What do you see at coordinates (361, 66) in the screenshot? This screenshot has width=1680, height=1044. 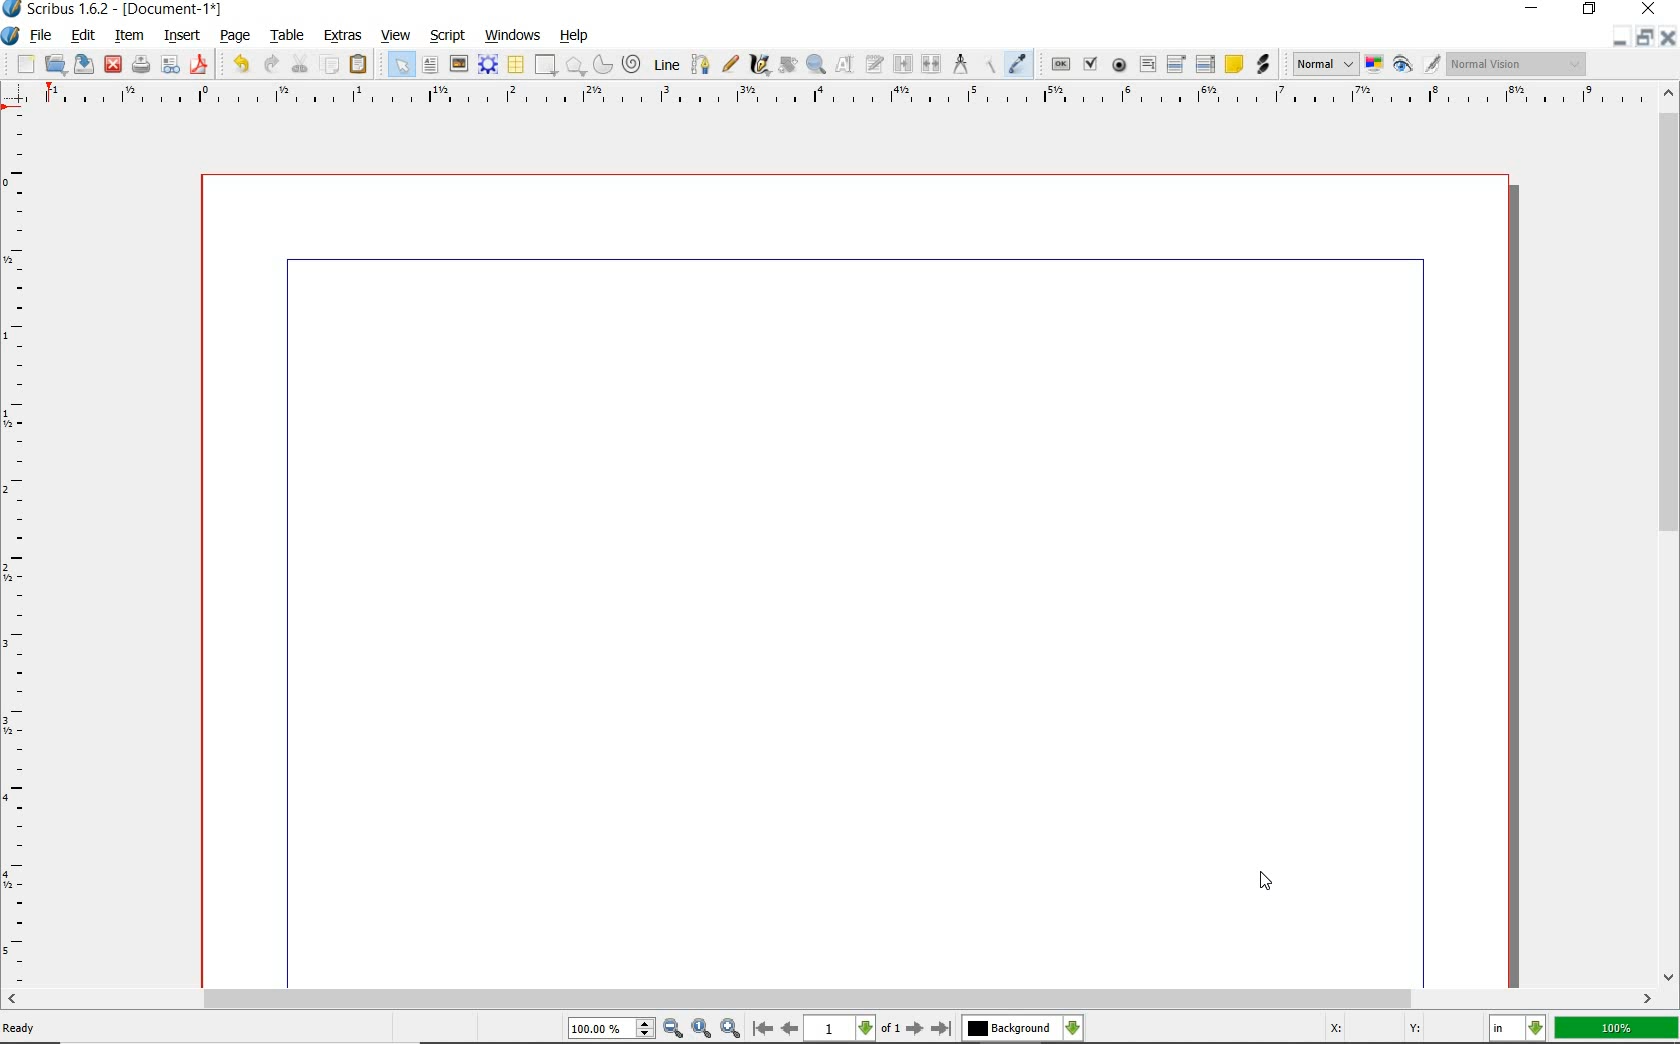 I see `paste` at bounding box center [361, 66].